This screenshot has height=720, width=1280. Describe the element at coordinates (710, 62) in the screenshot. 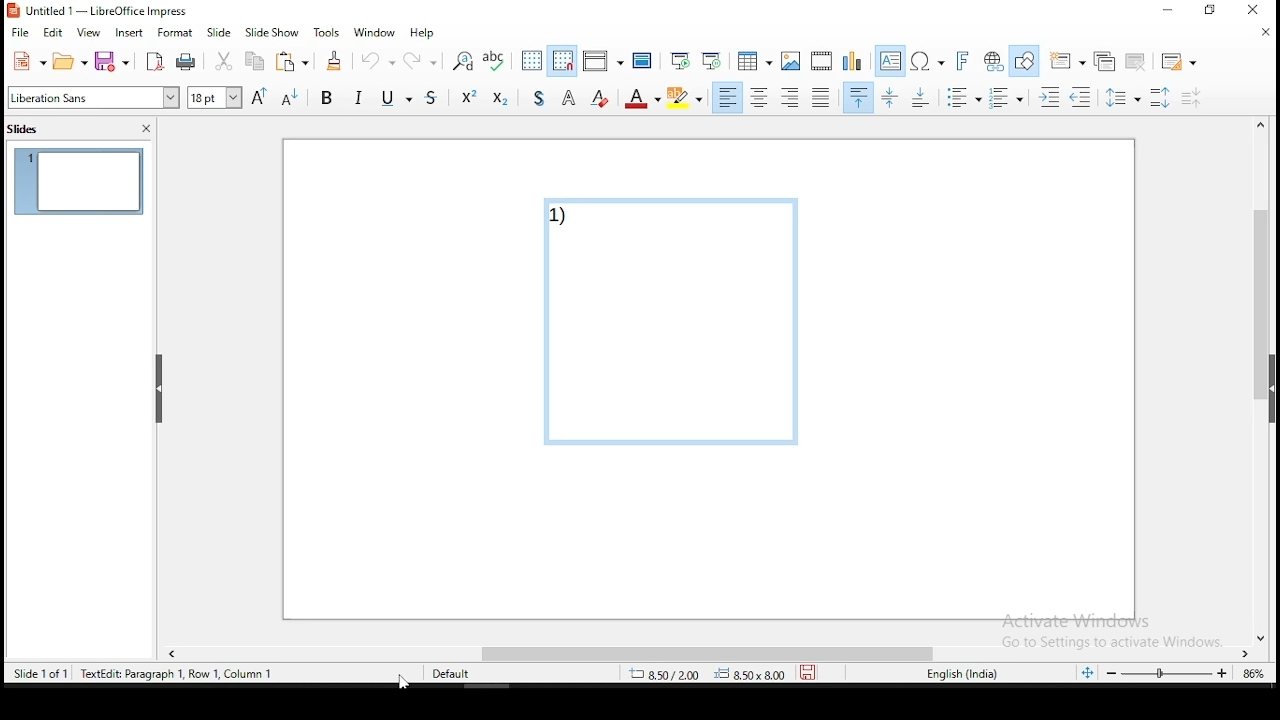

I see `start from current slide` at that location.